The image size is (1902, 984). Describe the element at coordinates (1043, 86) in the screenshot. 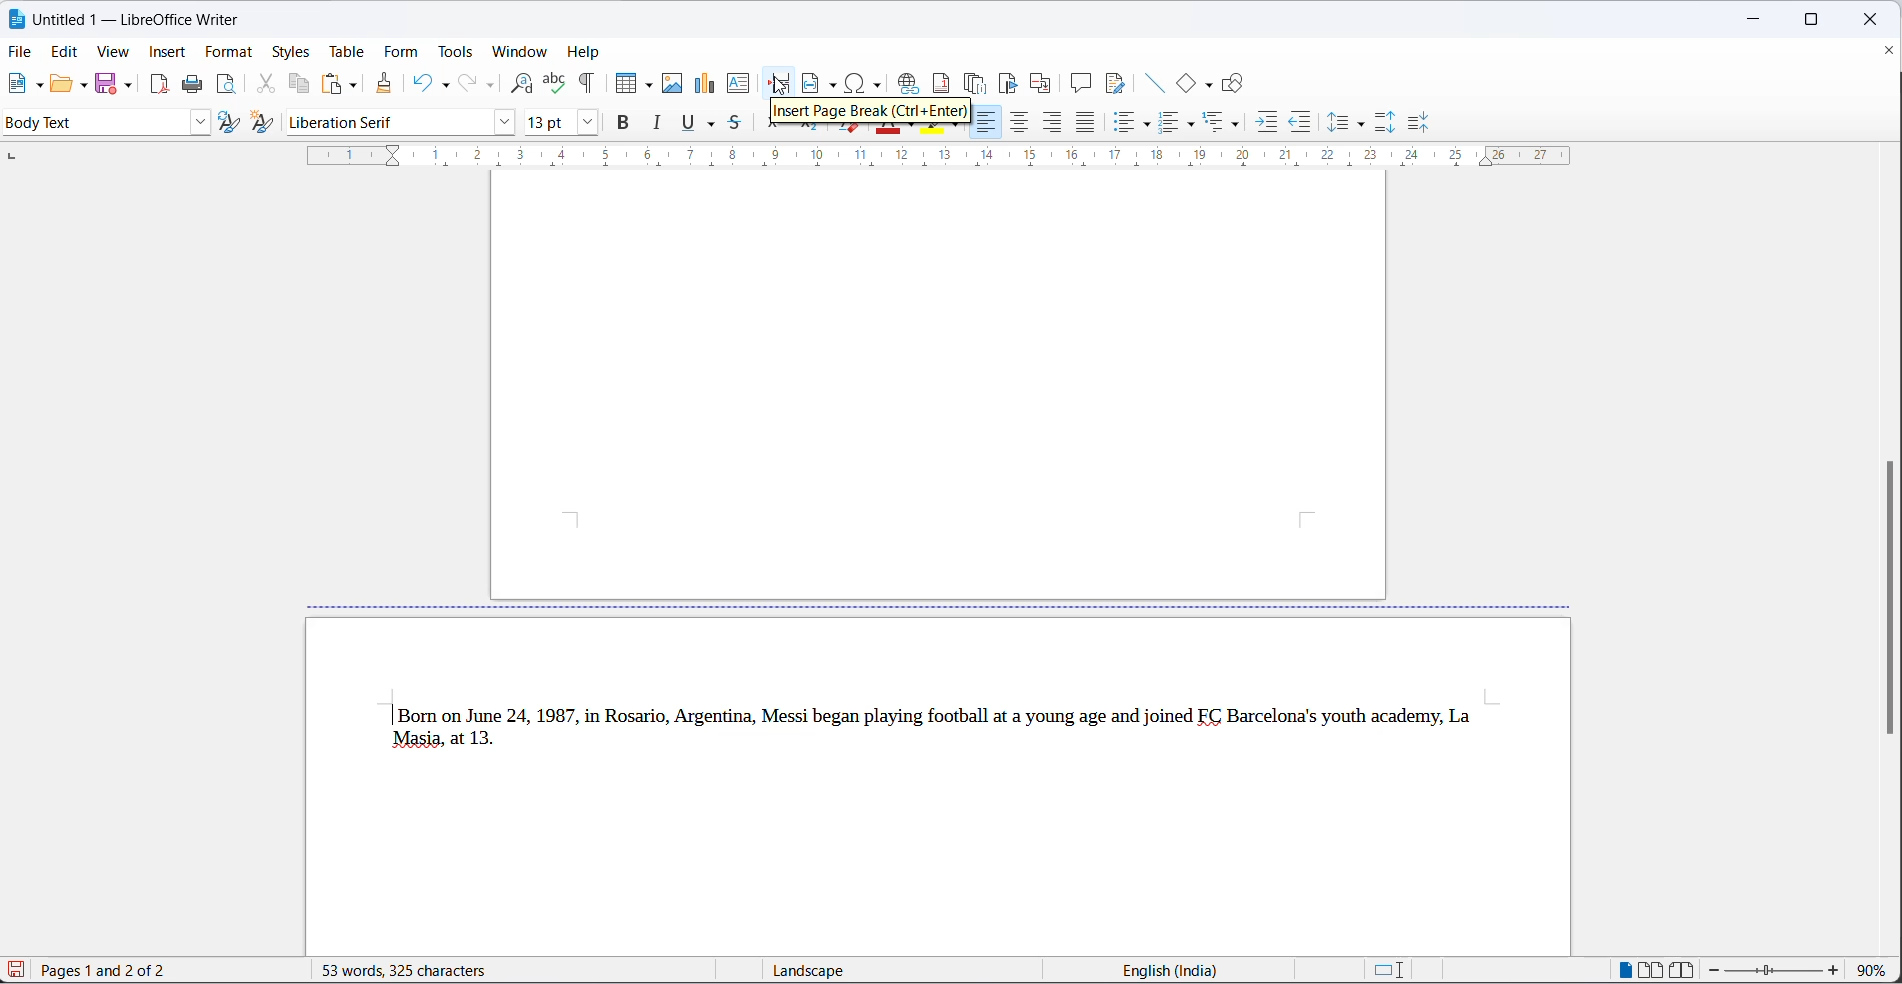

I see `insert cross-reference` at that location.